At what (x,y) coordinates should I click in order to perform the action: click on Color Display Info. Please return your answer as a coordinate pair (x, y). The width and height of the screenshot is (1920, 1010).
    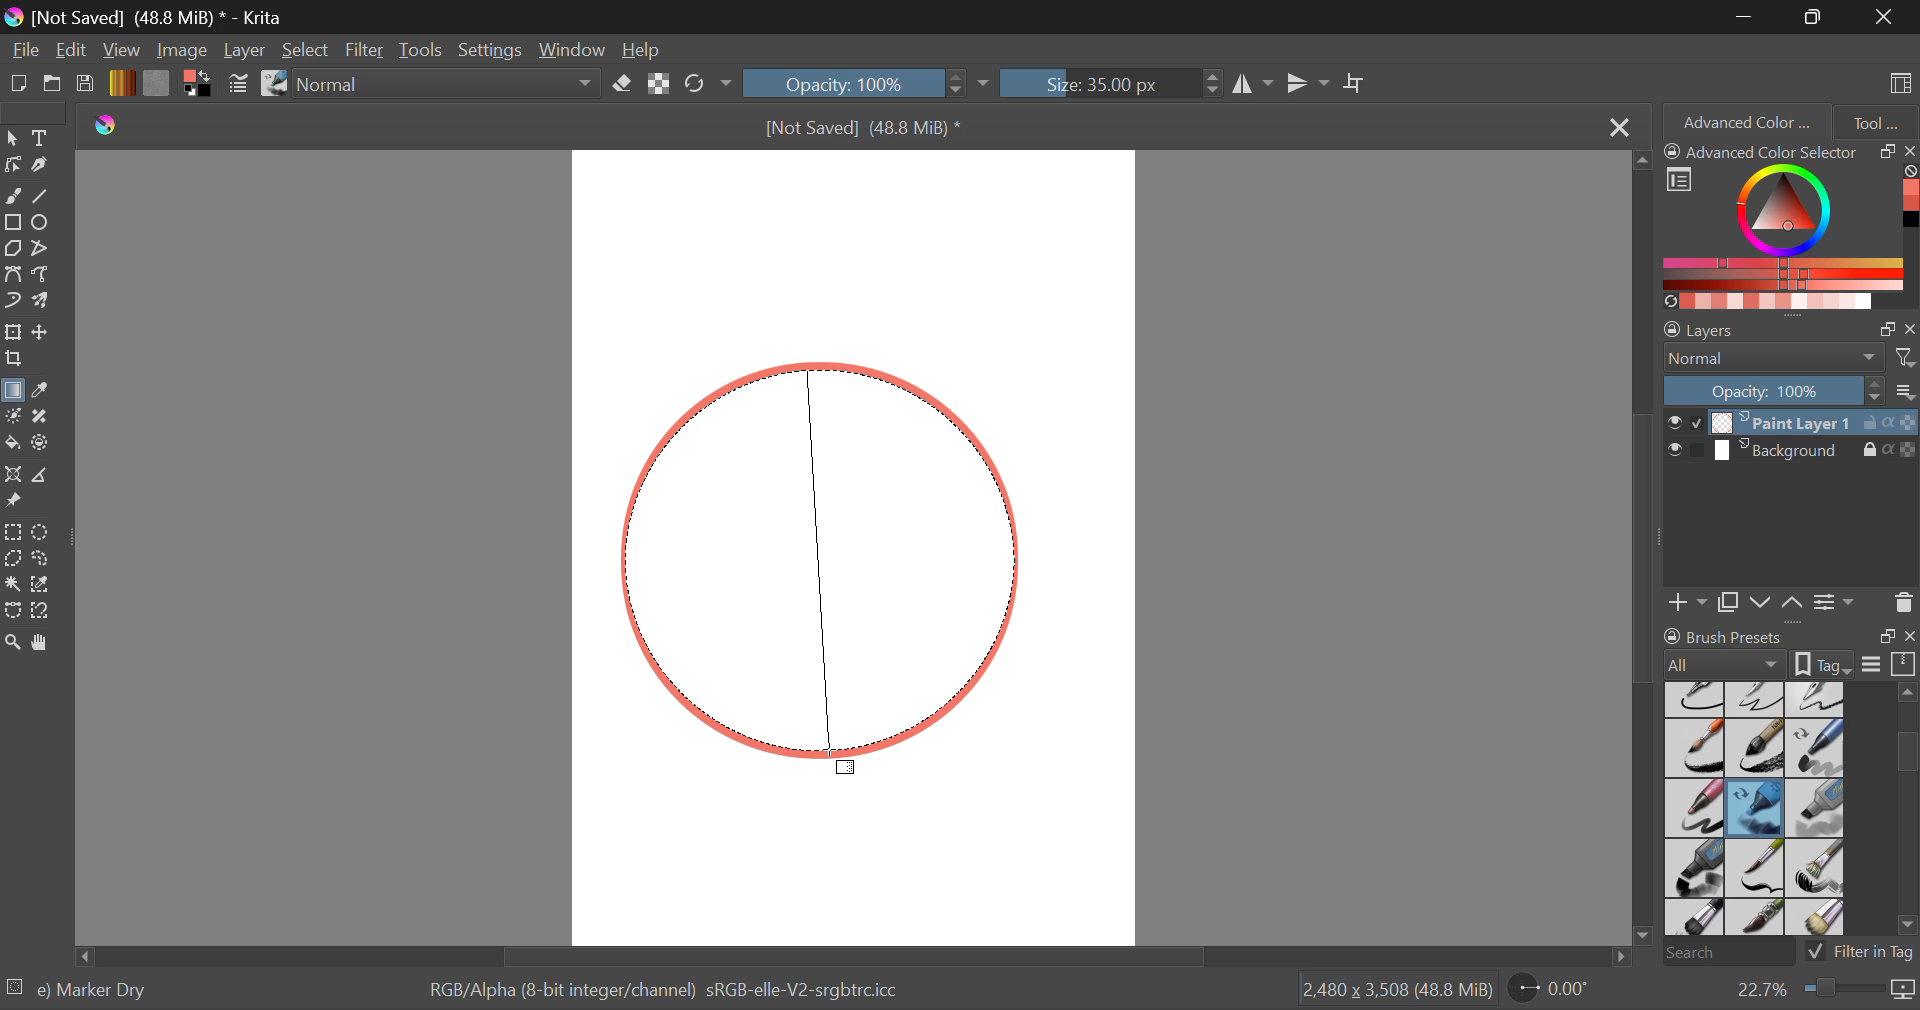
    Looking at the image, I should click on (671, 994).